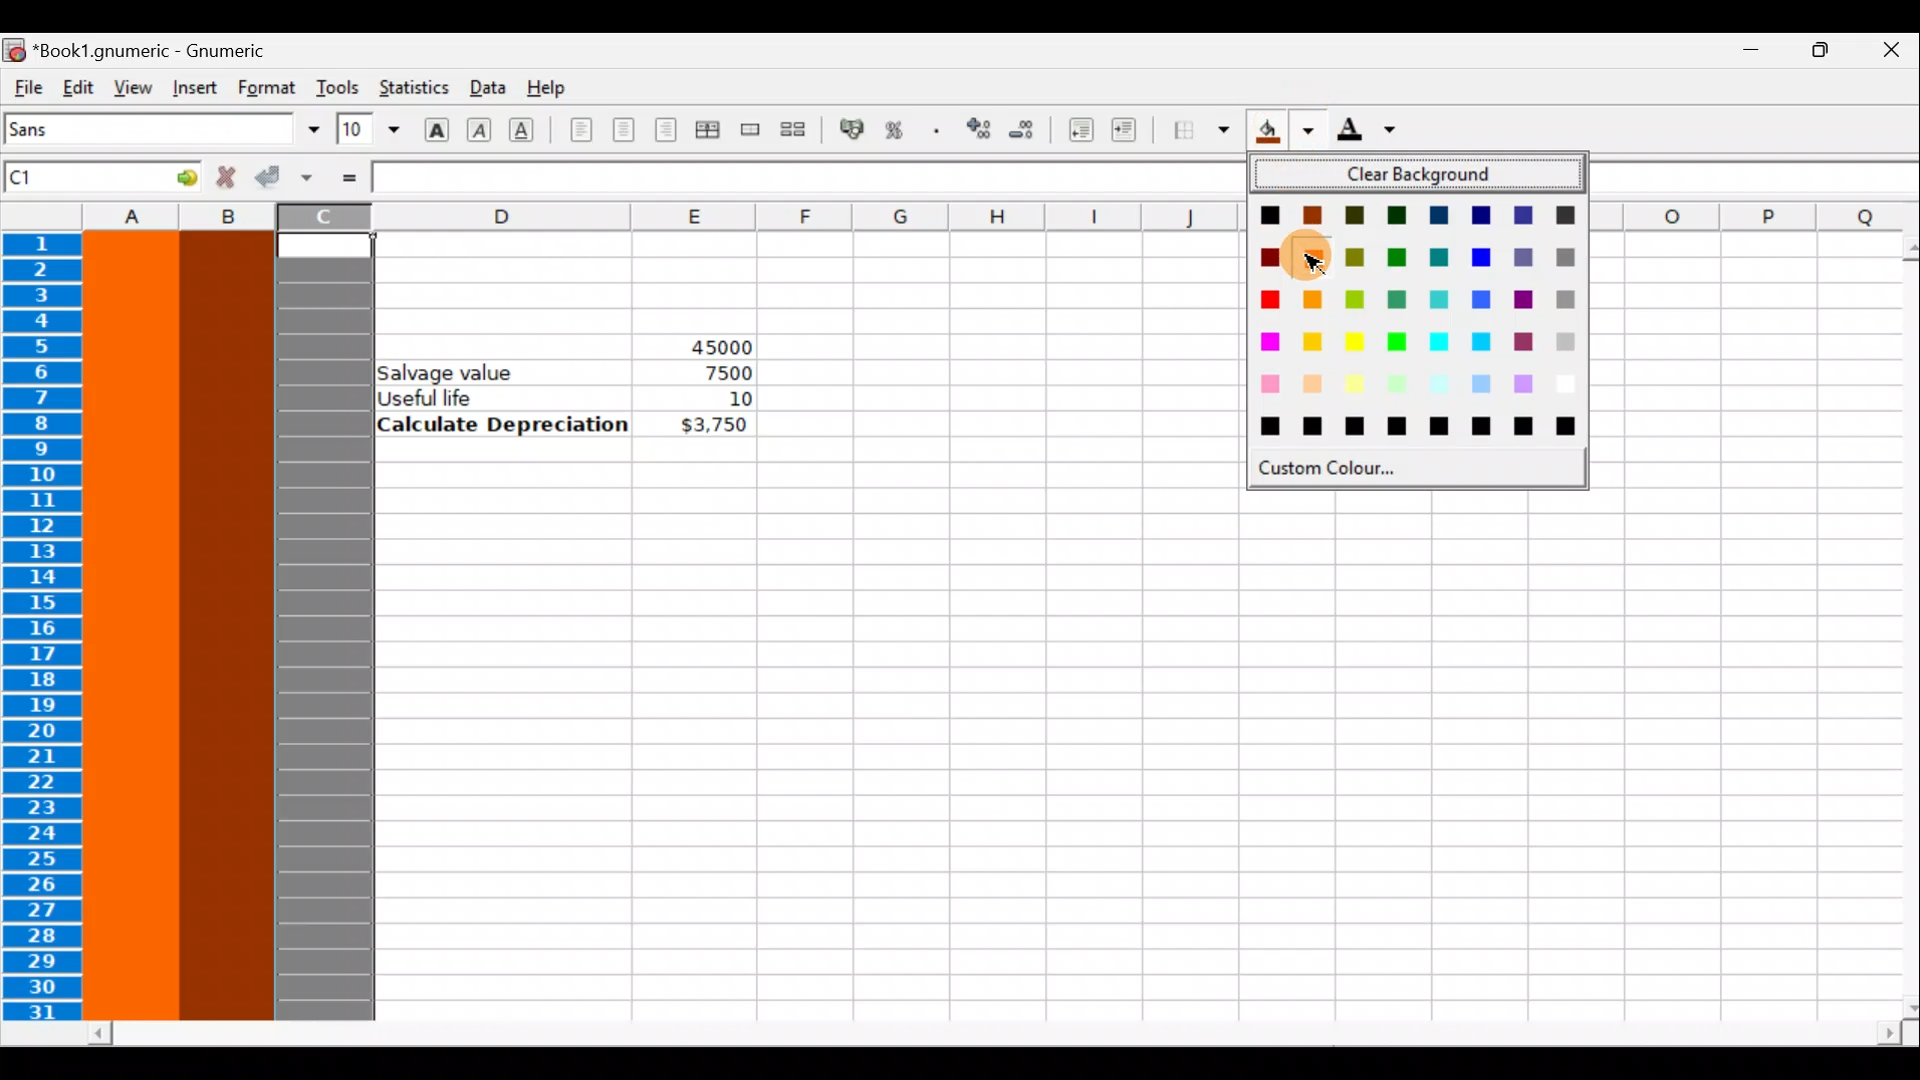 This screenshot has width=1920, height=1080. Describe the element at coordinates (805, 178) in the screenshot. I see `Formula bar` at that location.